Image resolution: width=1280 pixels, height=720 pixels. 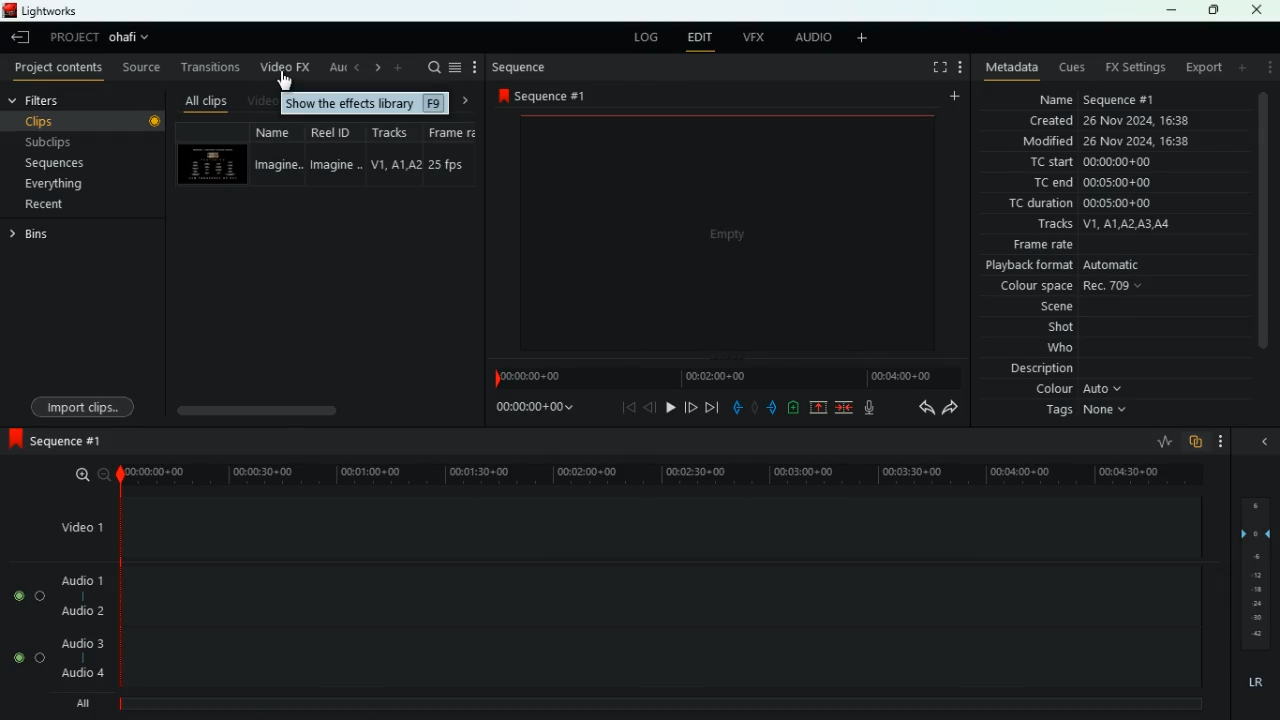 I want to click on front, so click(x=771, y=407).